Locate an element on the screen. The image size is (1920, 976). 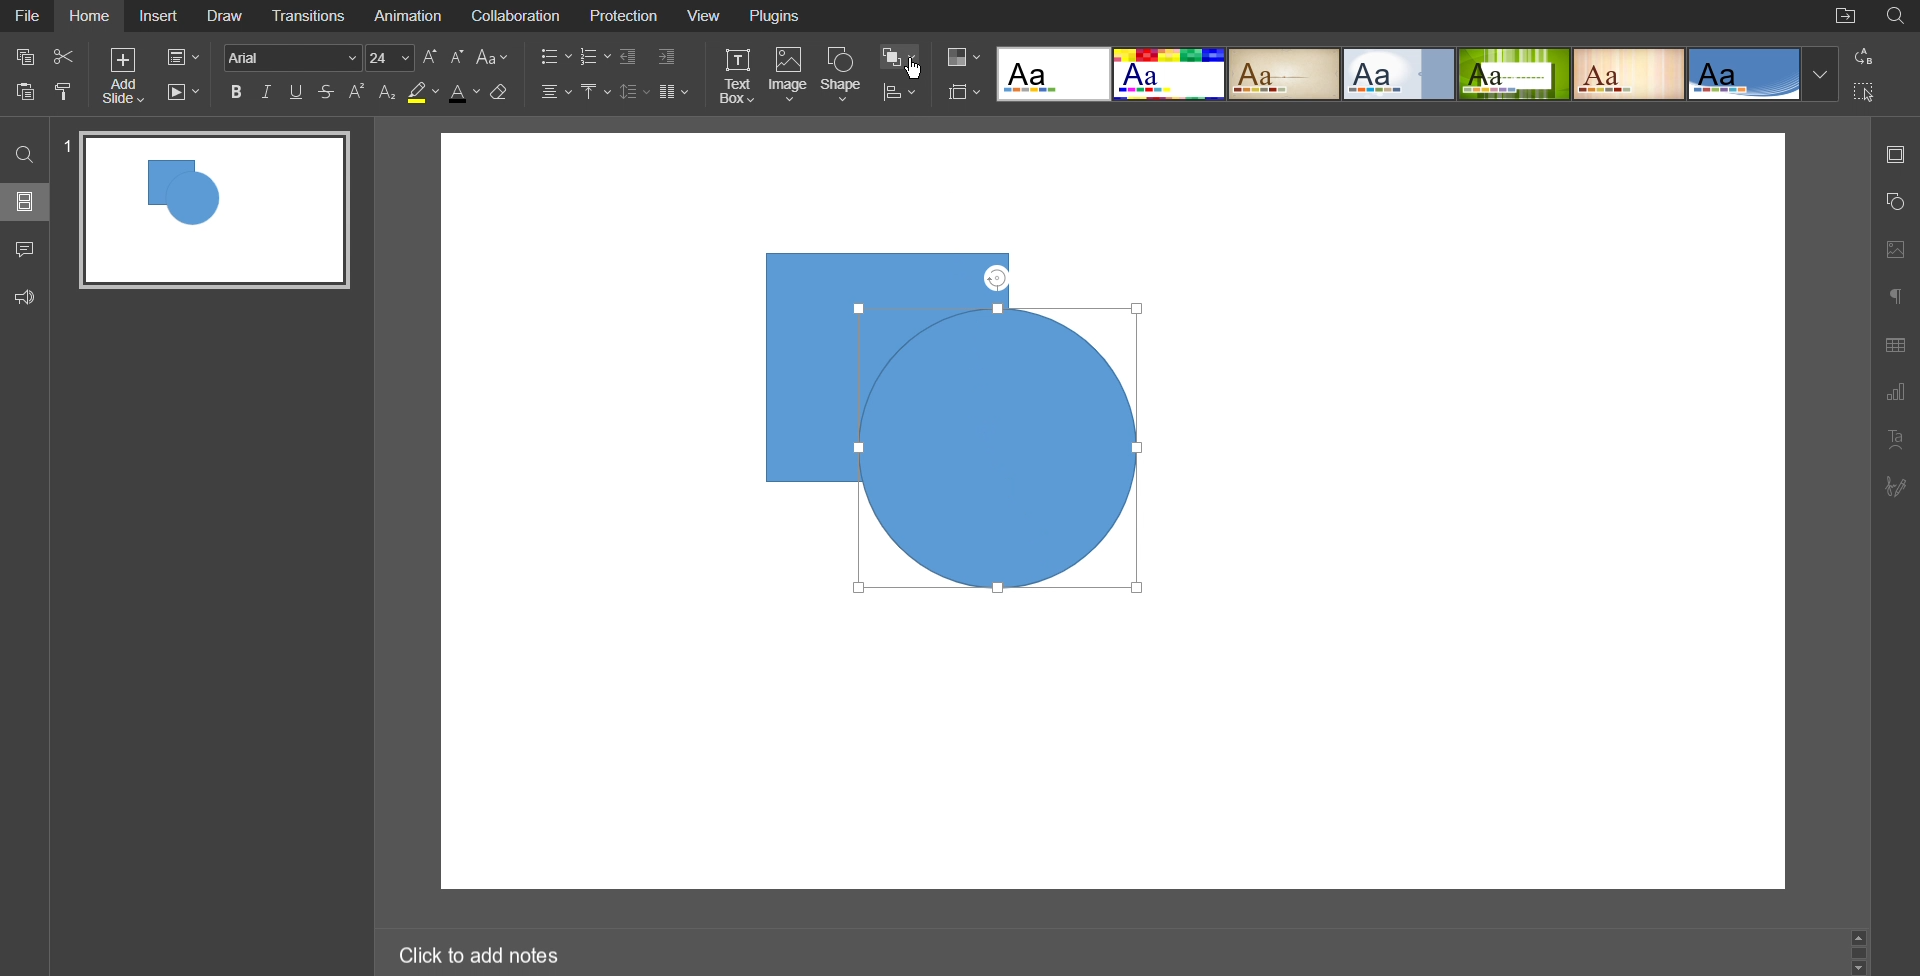
Bullet List is located at coordinates (555, 56).